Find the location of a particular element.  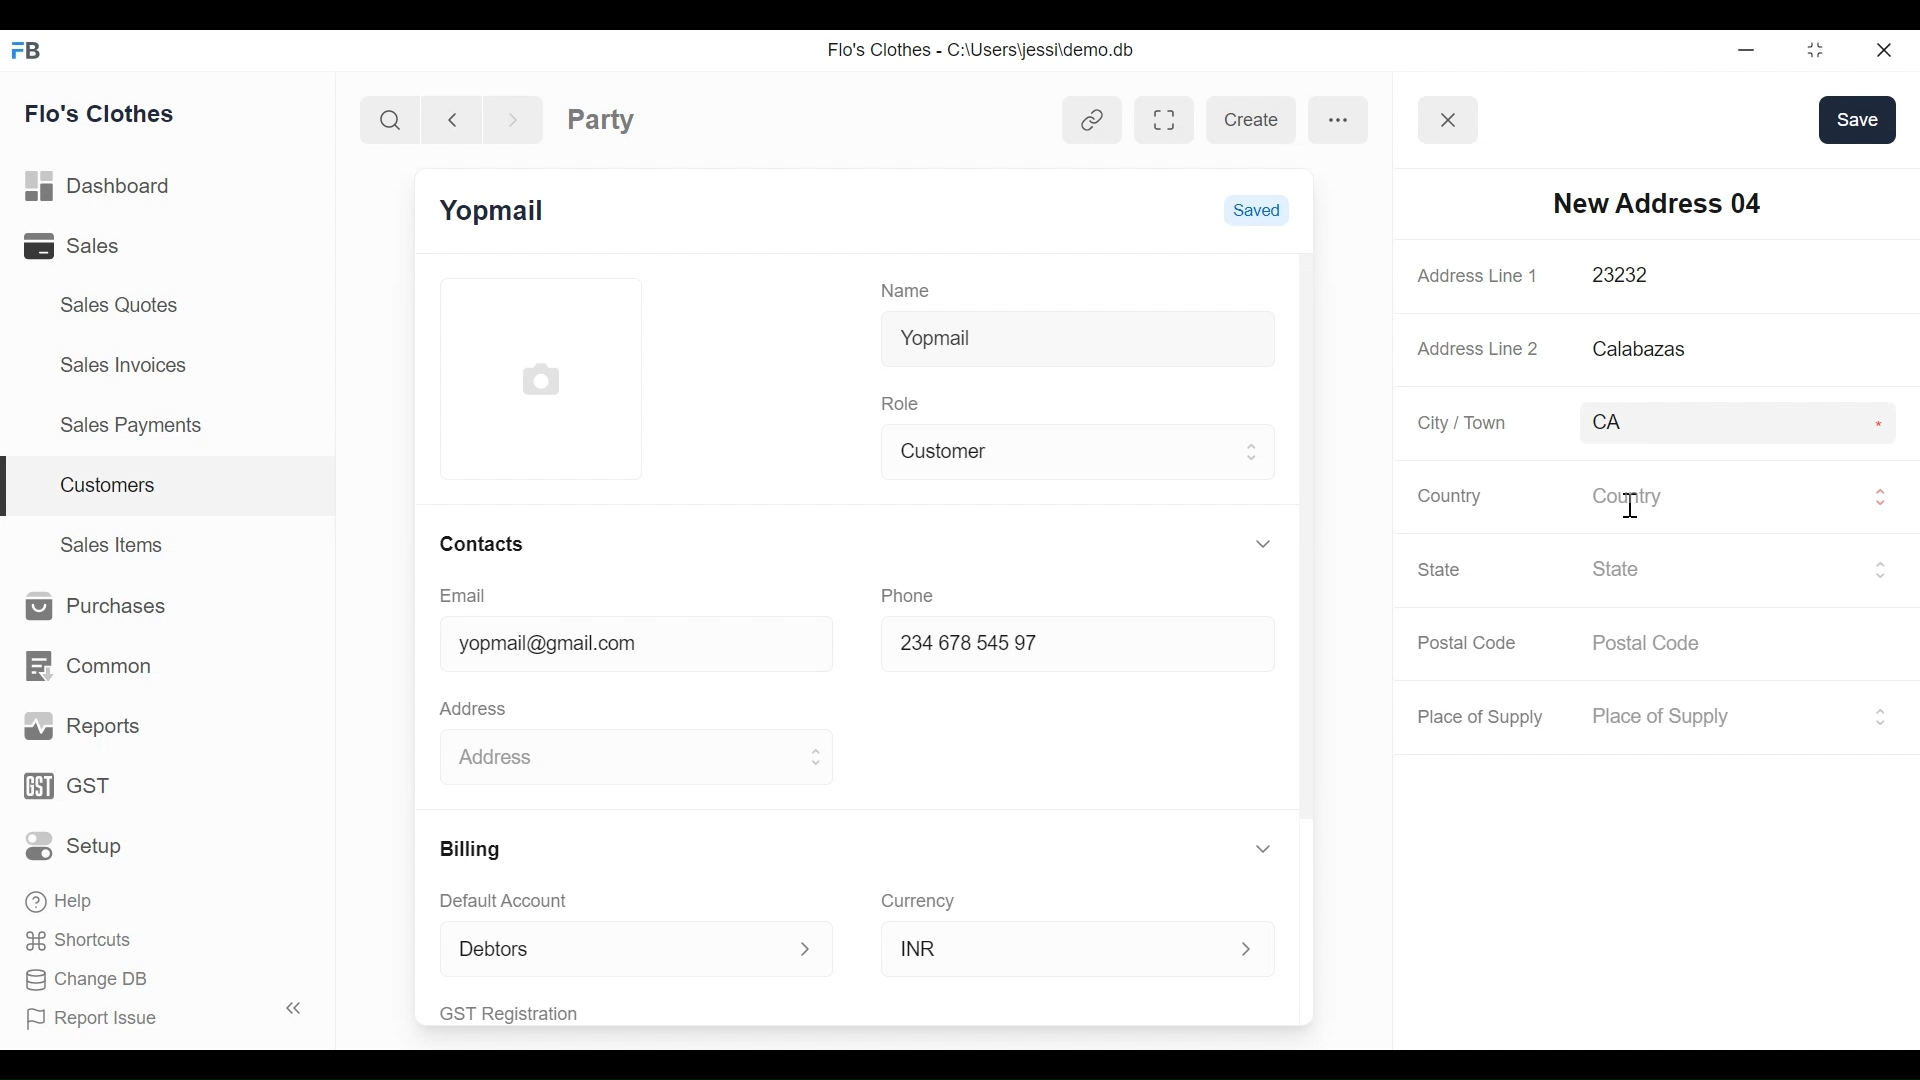

CA is located at coordinates (1713, 422).